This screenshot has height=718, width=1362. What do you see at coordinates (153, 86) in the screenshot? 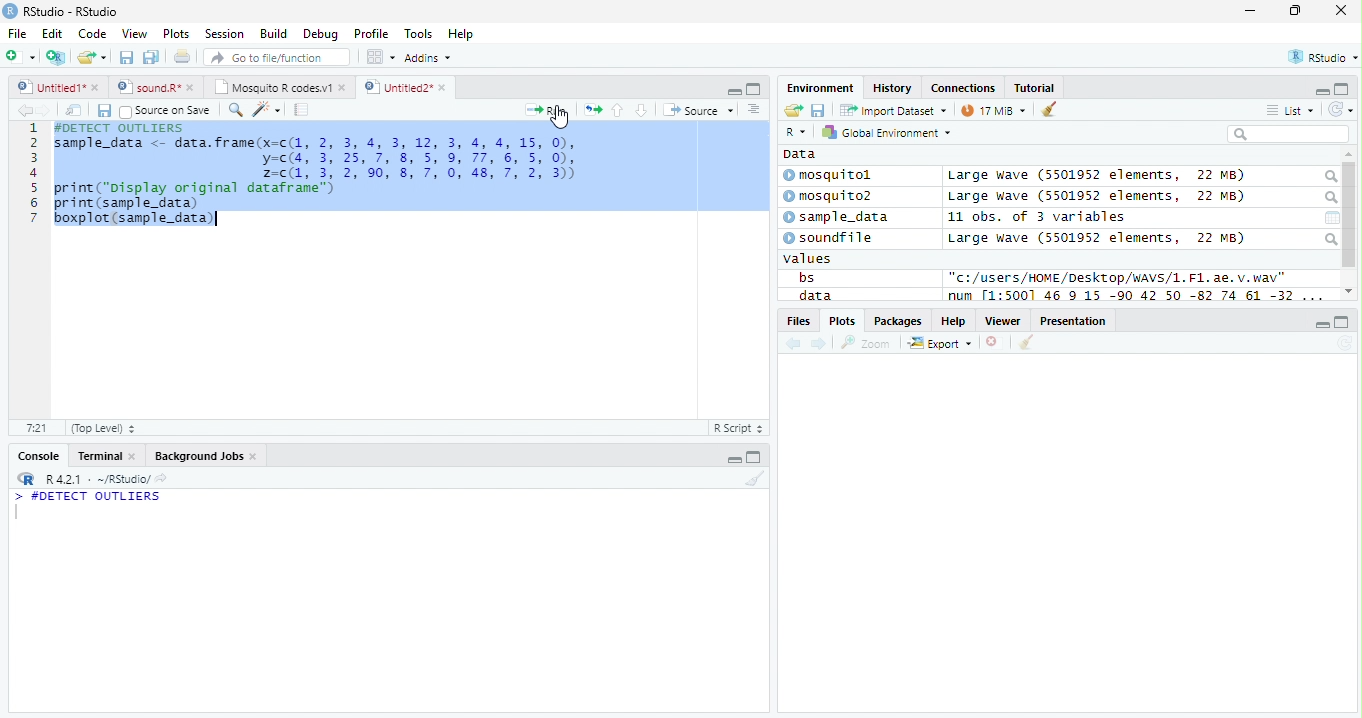
I see `sound.R*` at bounding box center [153, 86].